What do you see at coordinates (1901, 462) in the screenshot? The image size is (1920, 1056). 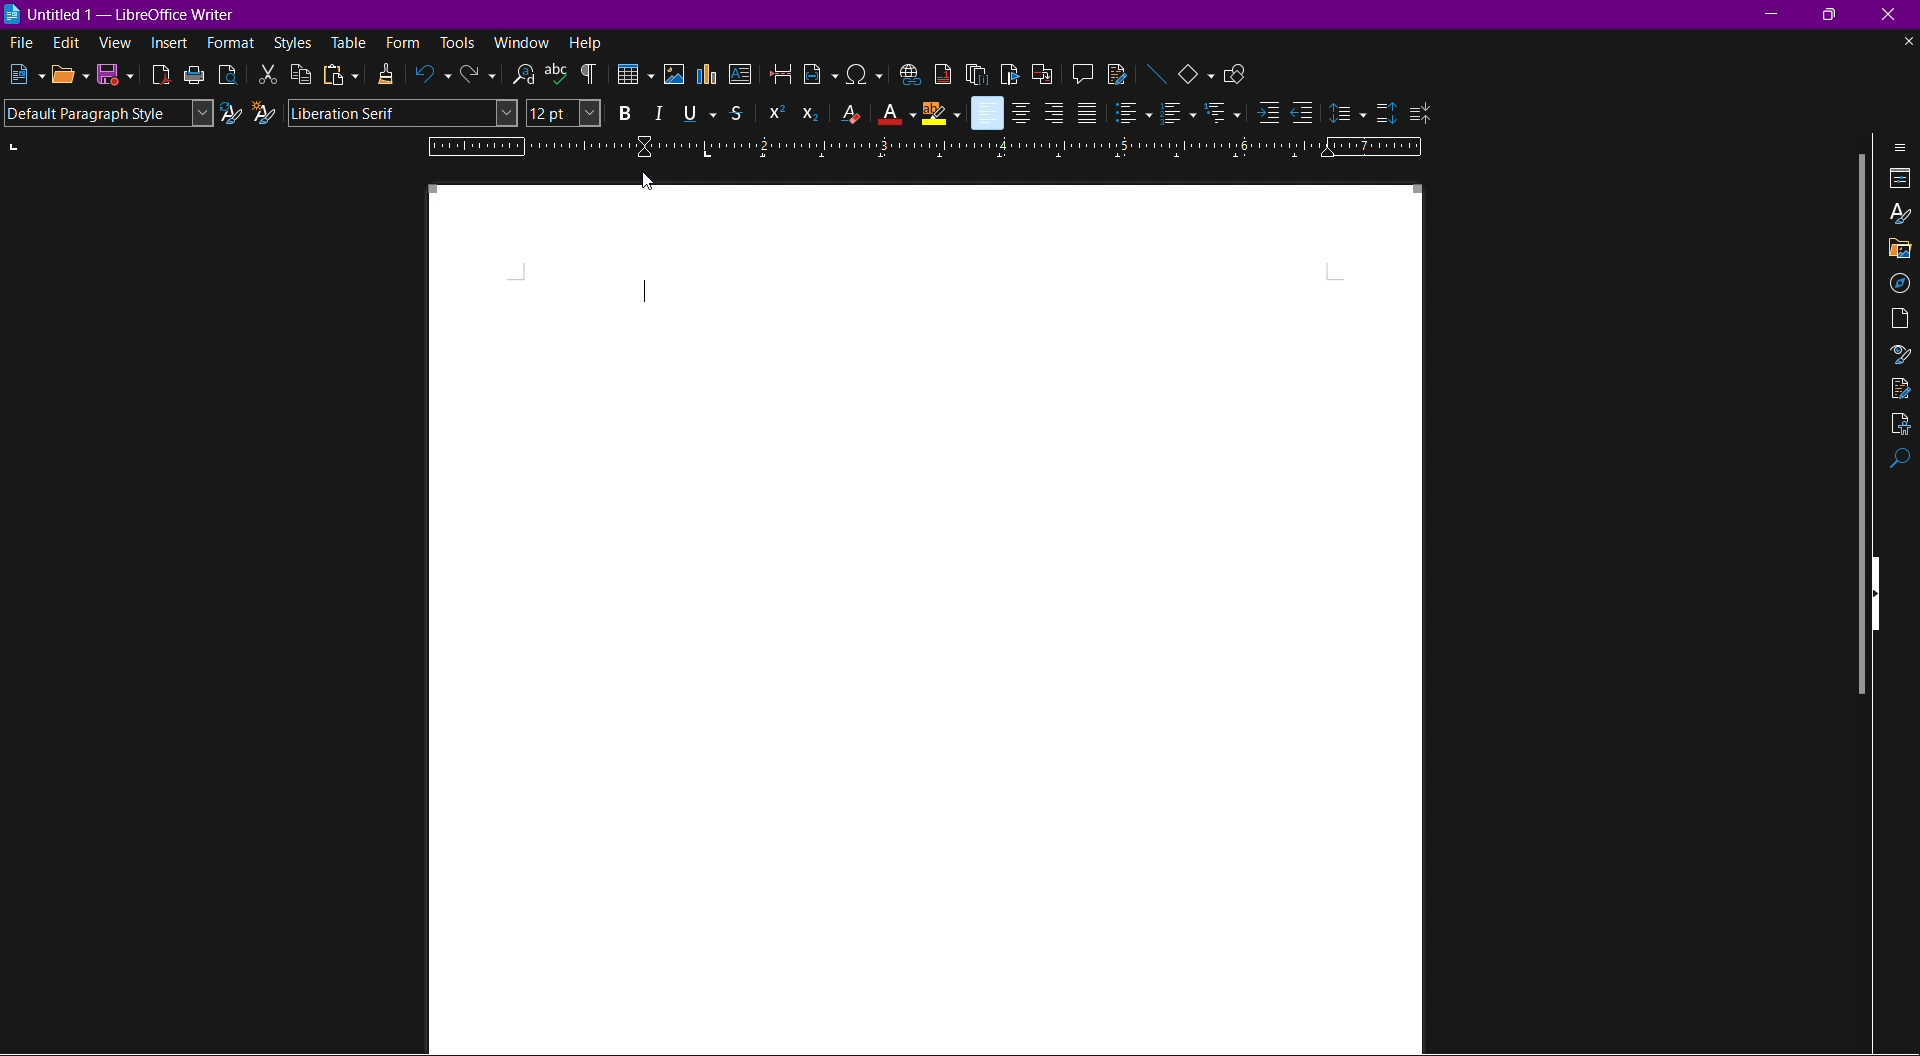 I see `Find` at bounding box center [1901, 462].